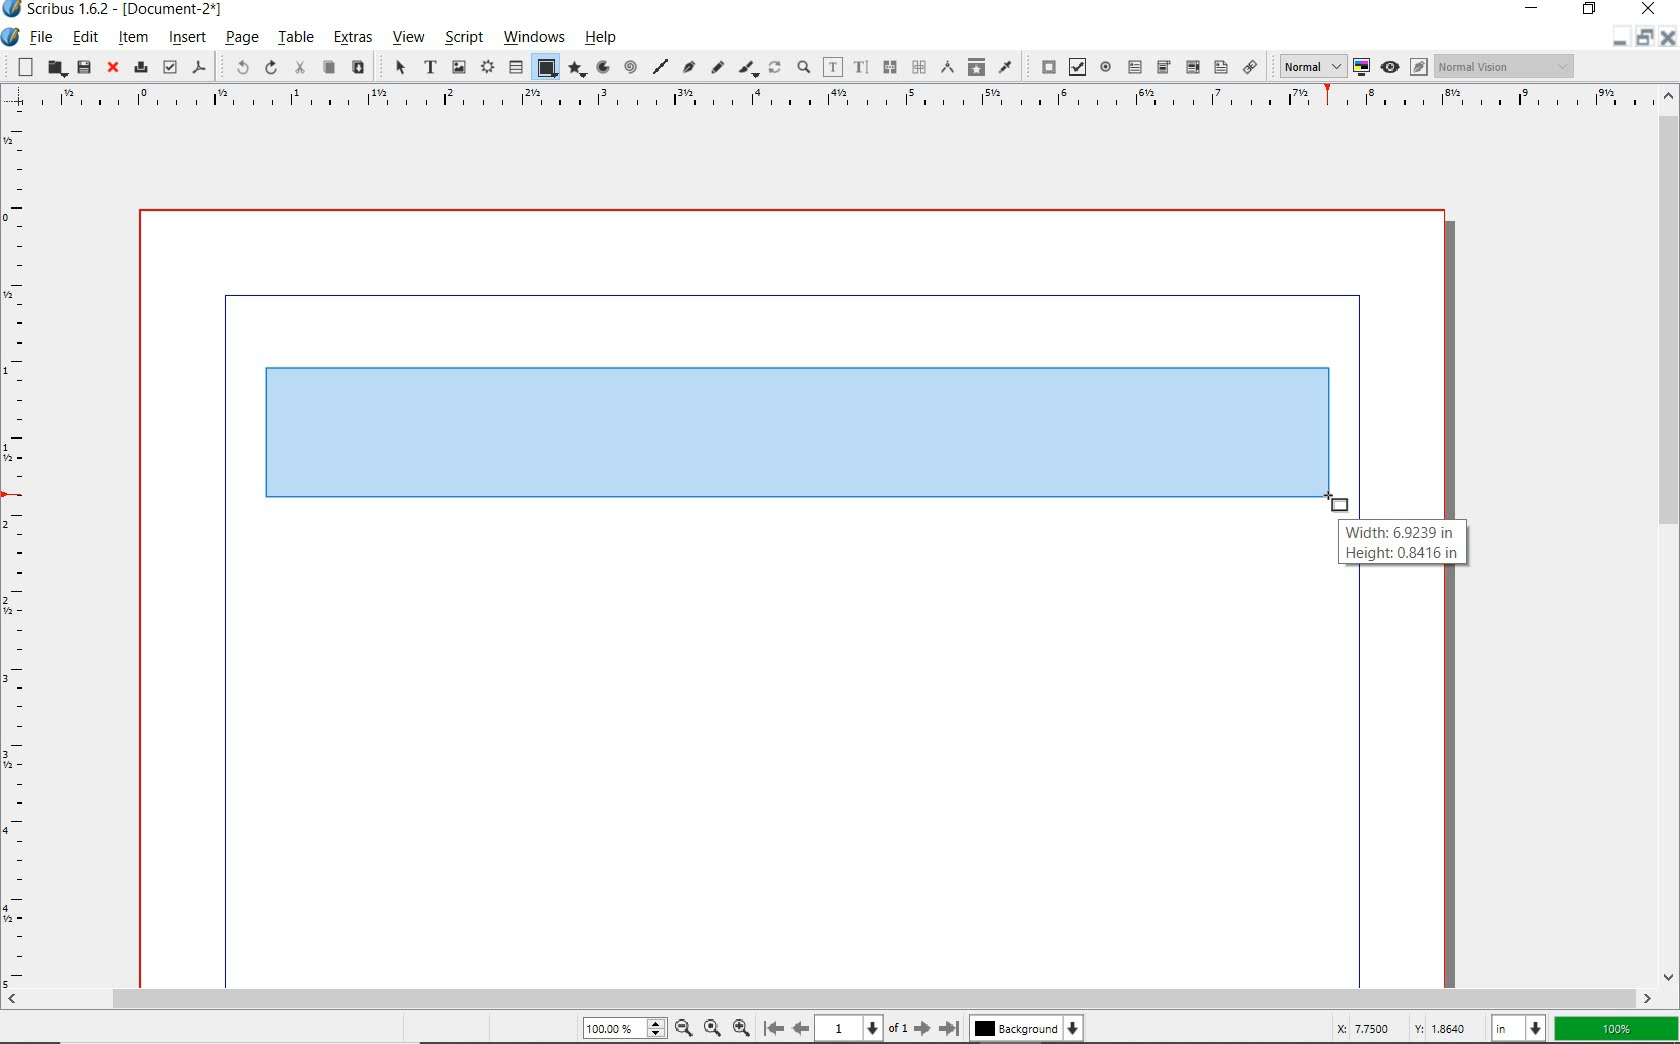 The height and width of the screenshot is (1044, 1680). What do you see at coordinates (1105, 67) in the screenshot?
I see `pdf radio button` at bounding box center [1105, 67].